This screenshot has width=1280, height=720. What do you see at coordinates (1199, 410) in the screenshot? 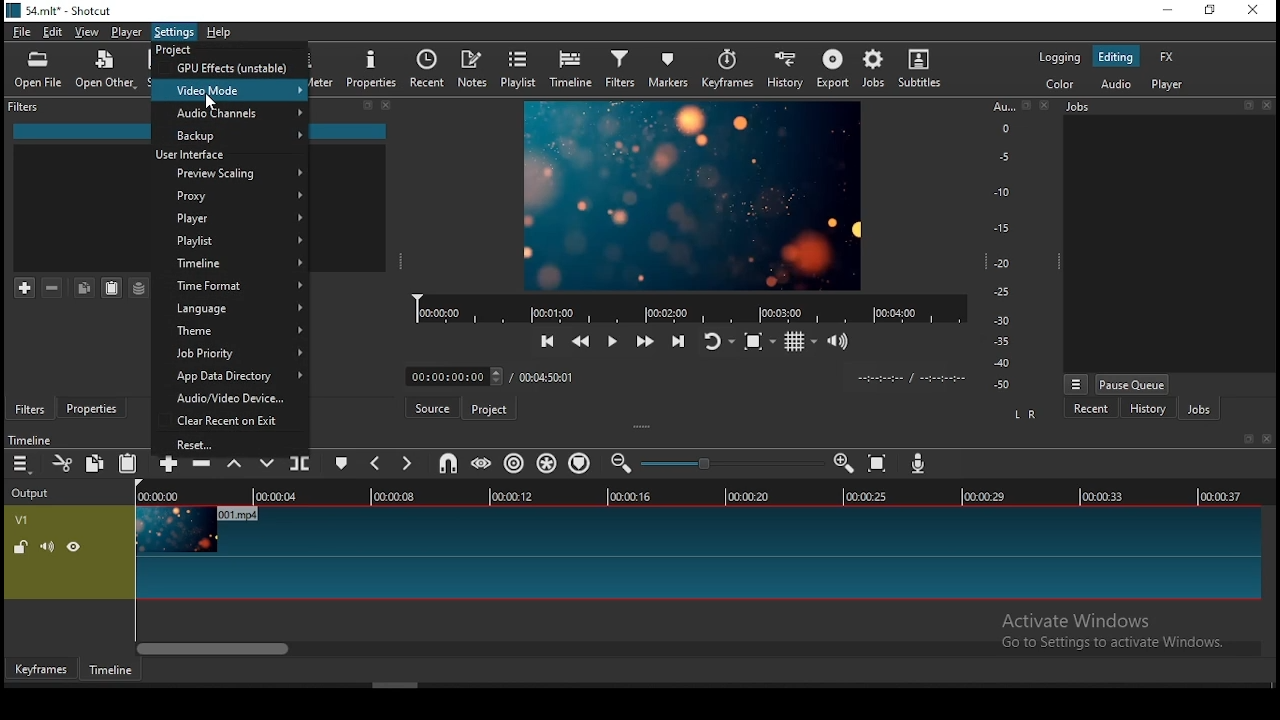
I see `jobs` at bounding box center [1199, 410].